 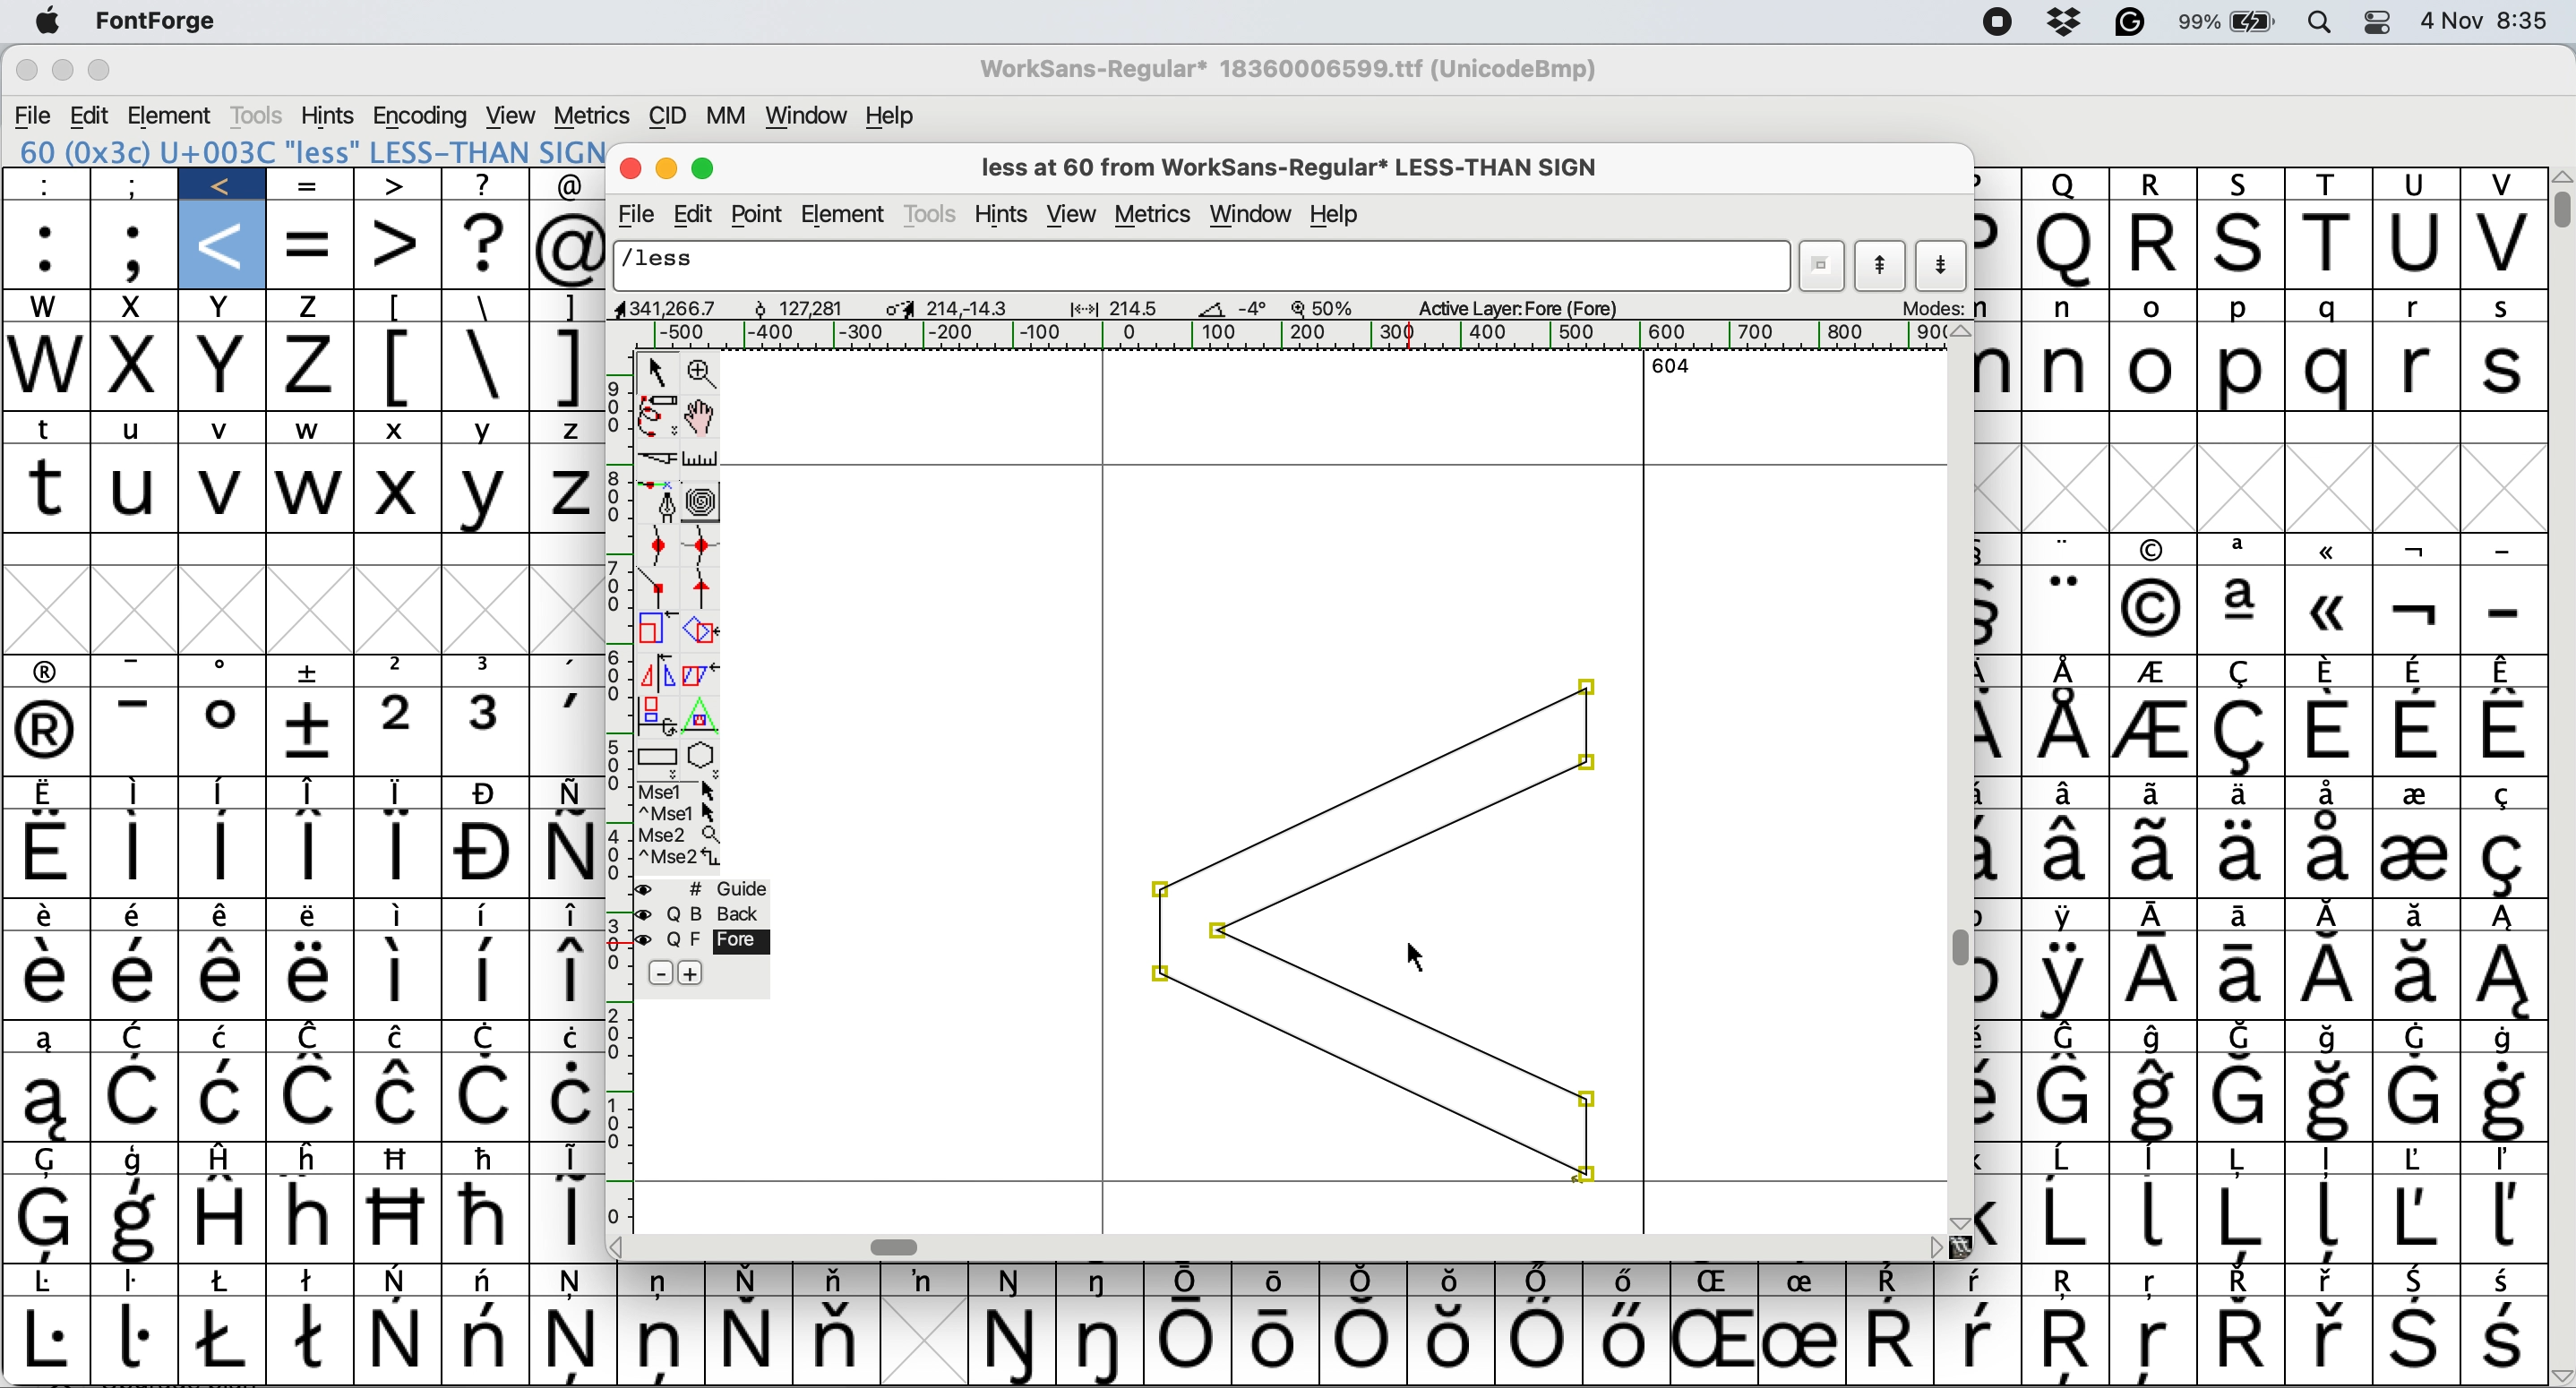 What do you see at coordinates (2238, 674) in the screenshot?
I see `Symbol` at bounding box center [2238, 674].